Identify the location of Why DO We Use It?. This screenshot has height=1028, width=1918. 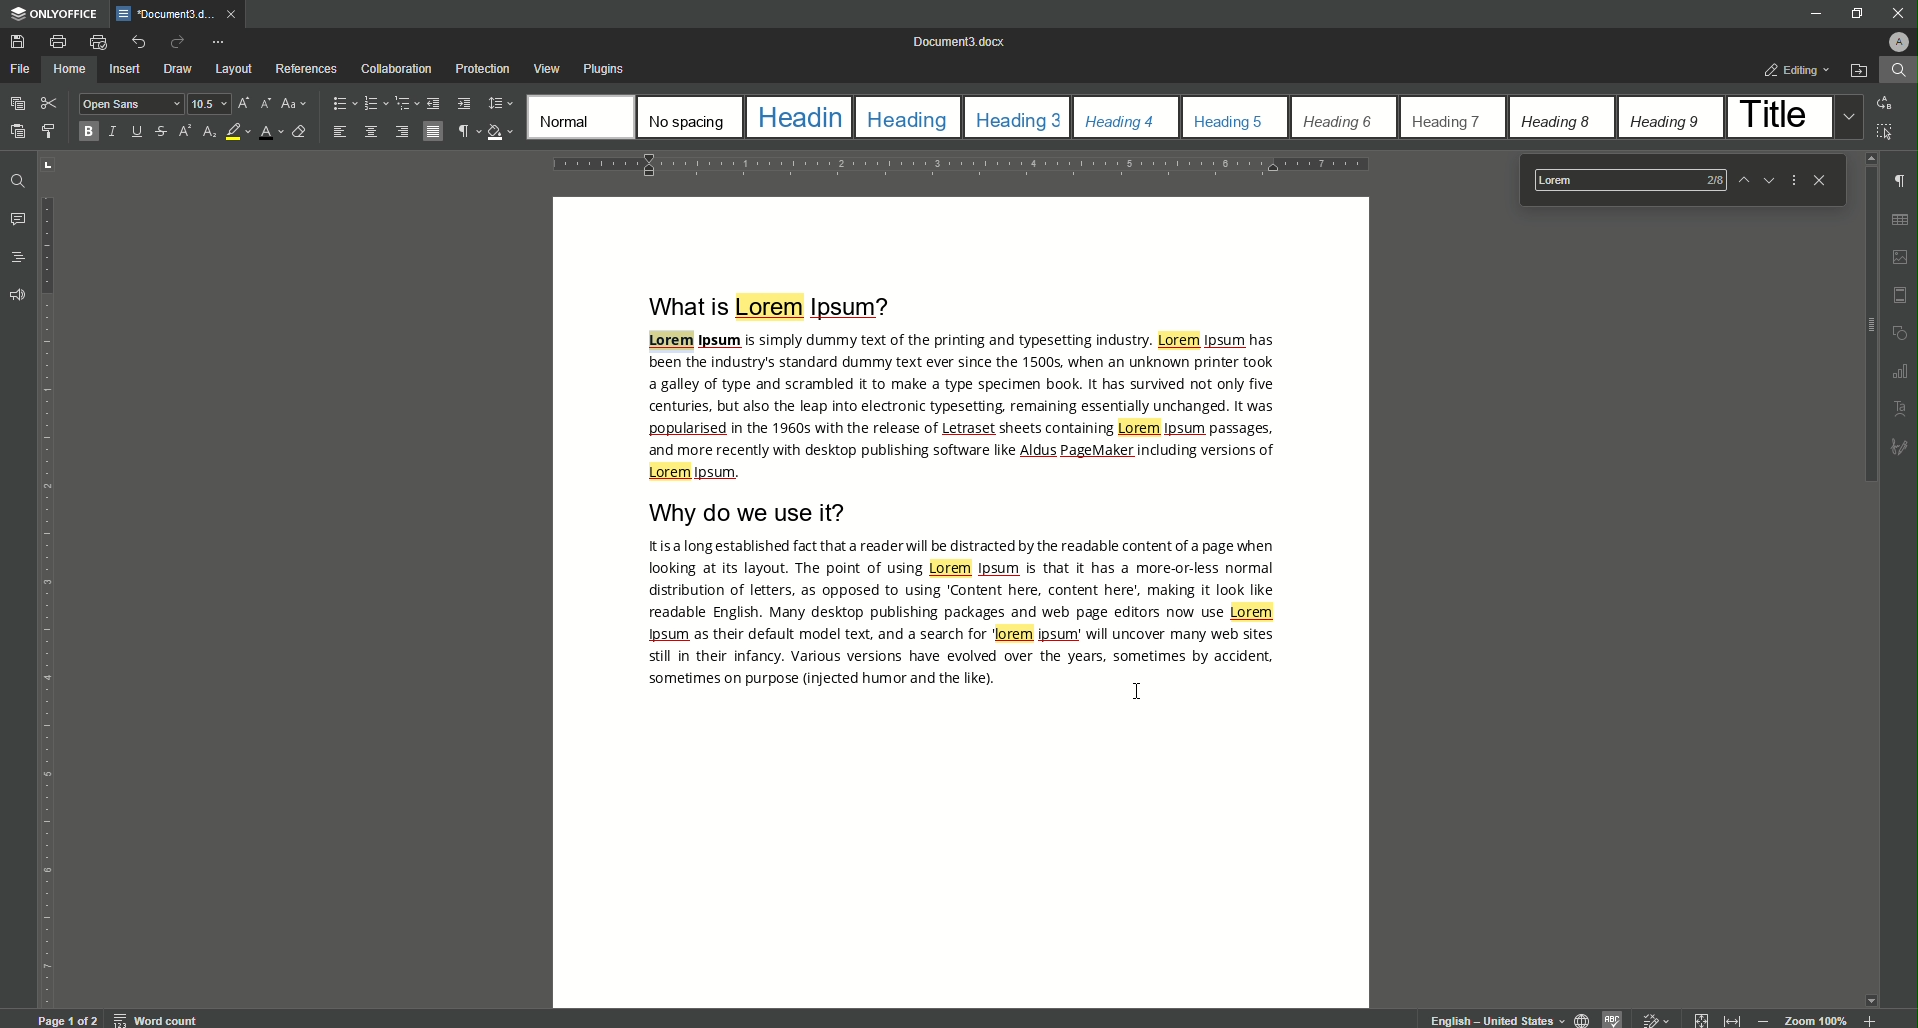
(755, 514).